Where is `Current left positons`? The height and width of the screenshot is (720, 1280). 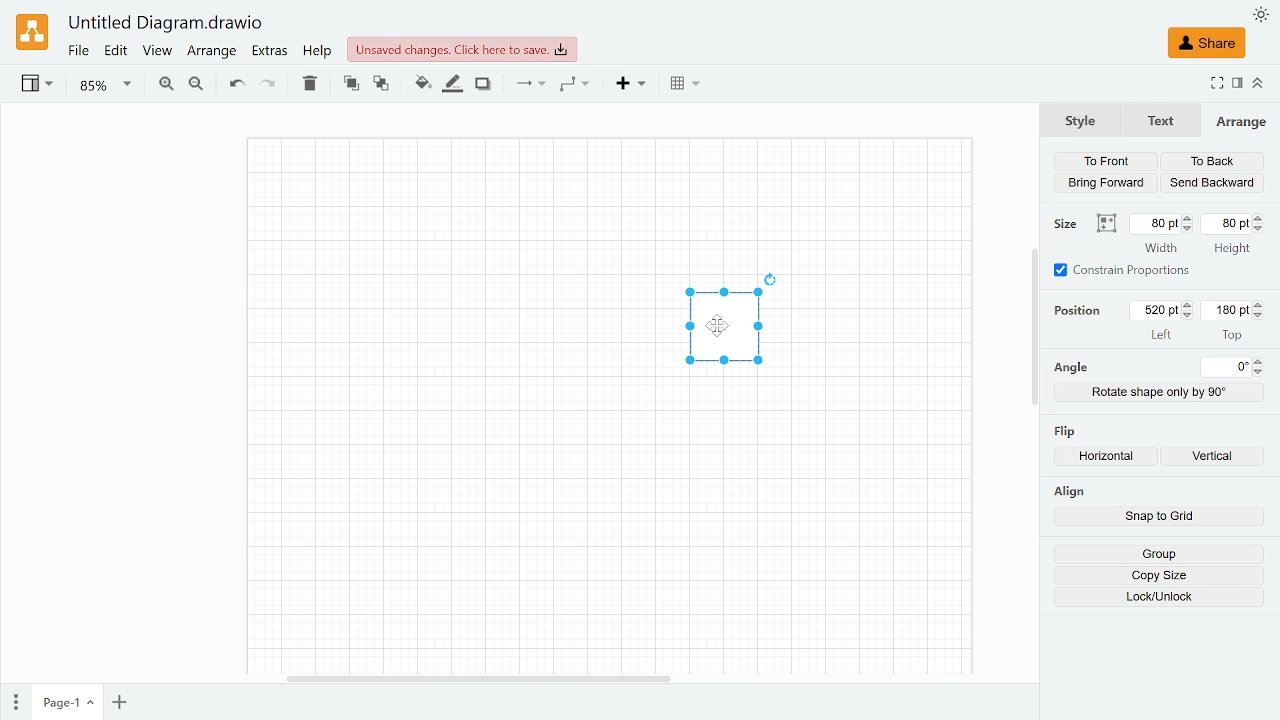
Current left positons is located at coordinates (1156, 311).